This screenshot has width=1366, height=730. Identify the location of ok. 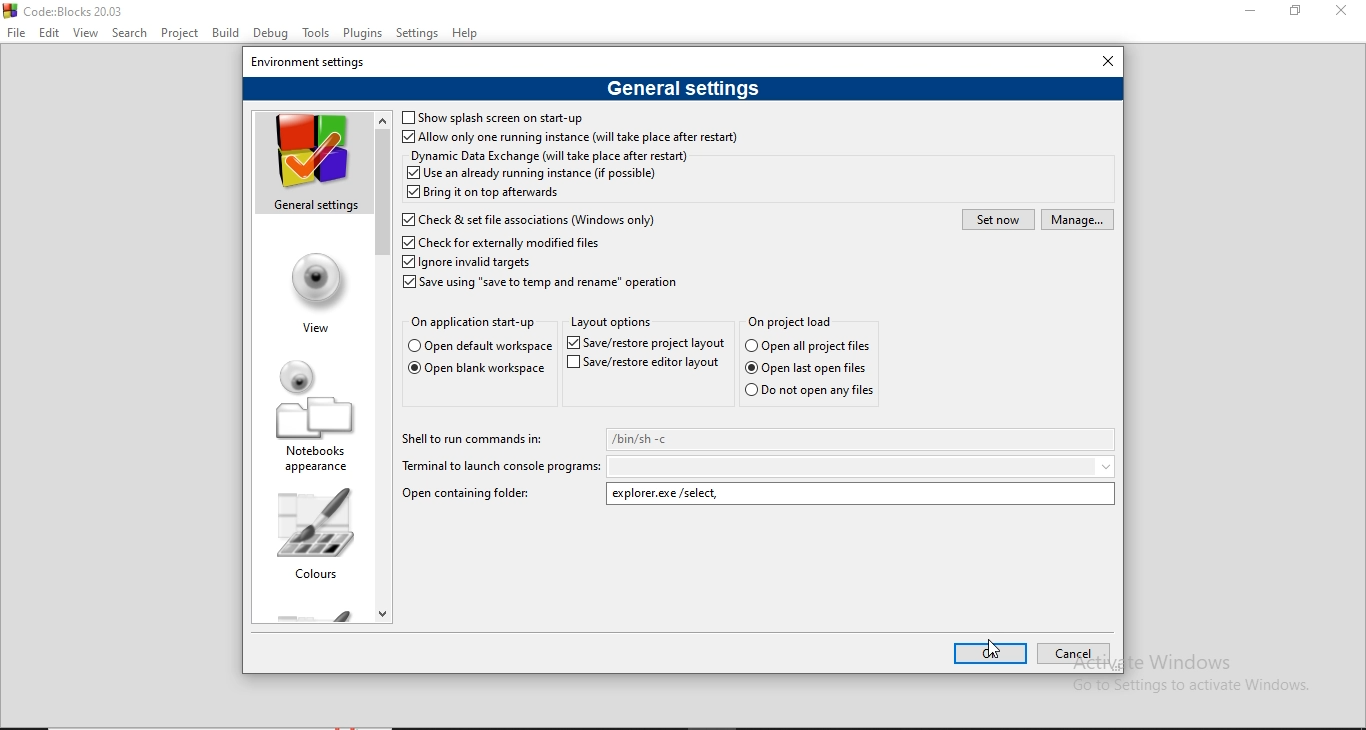
(991, 653).